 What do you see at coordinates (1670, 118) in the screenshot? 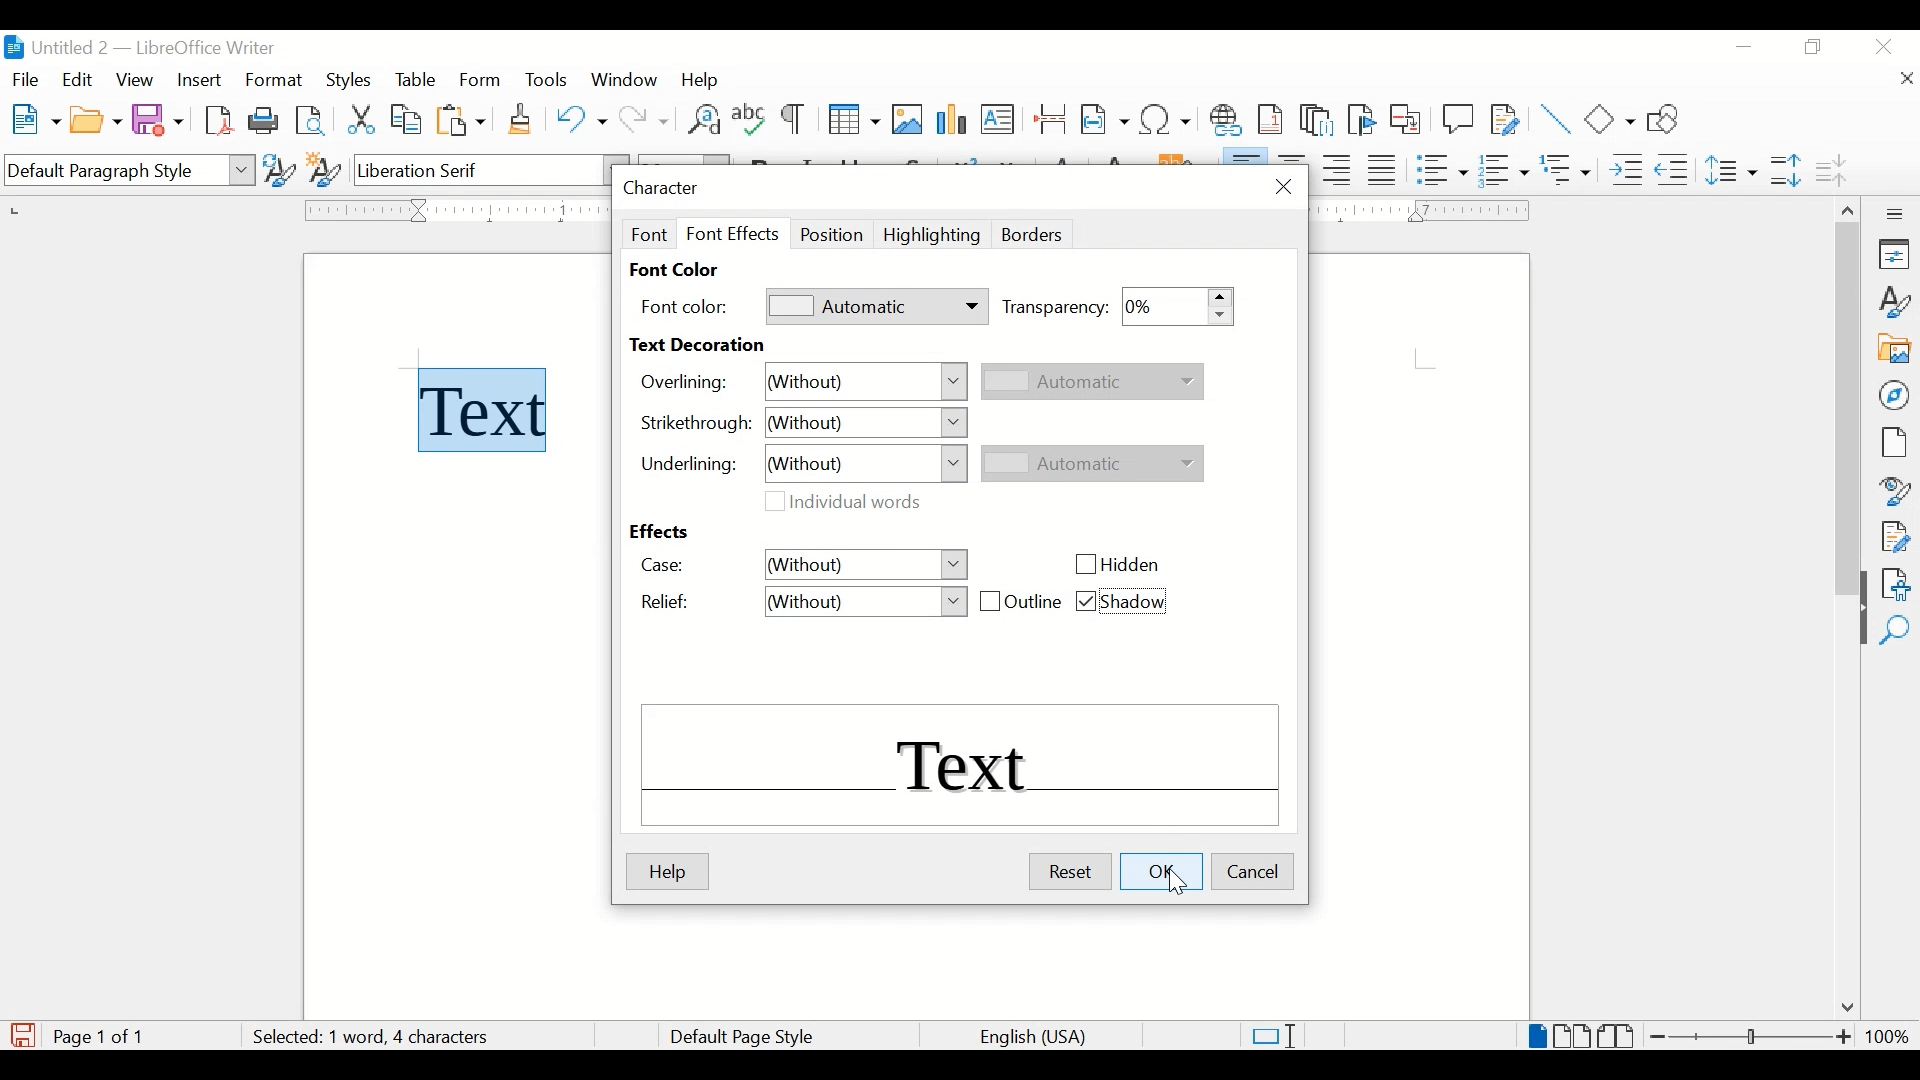
I see `show draw functions` at bounding box center [1670, 118].